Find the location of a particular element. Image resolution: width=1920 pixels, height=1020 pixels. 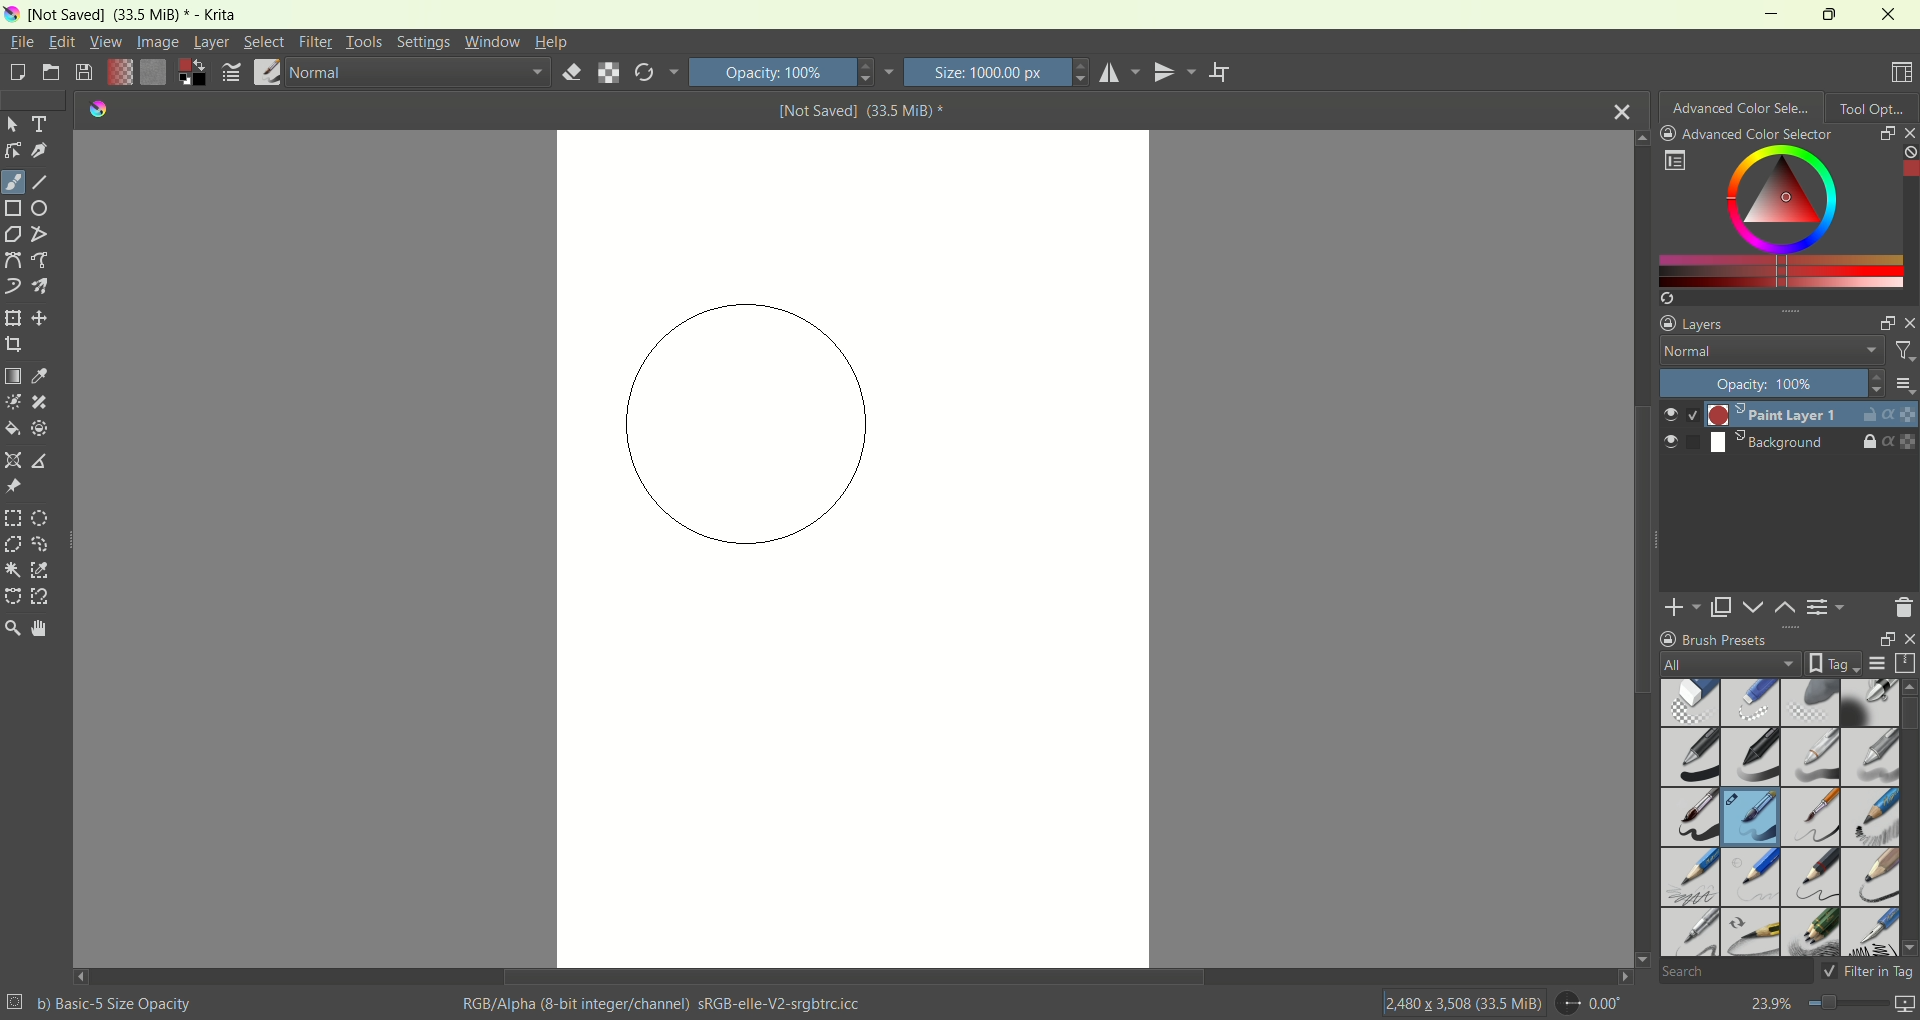

basic 1 is located at coordinates (1693, 756).